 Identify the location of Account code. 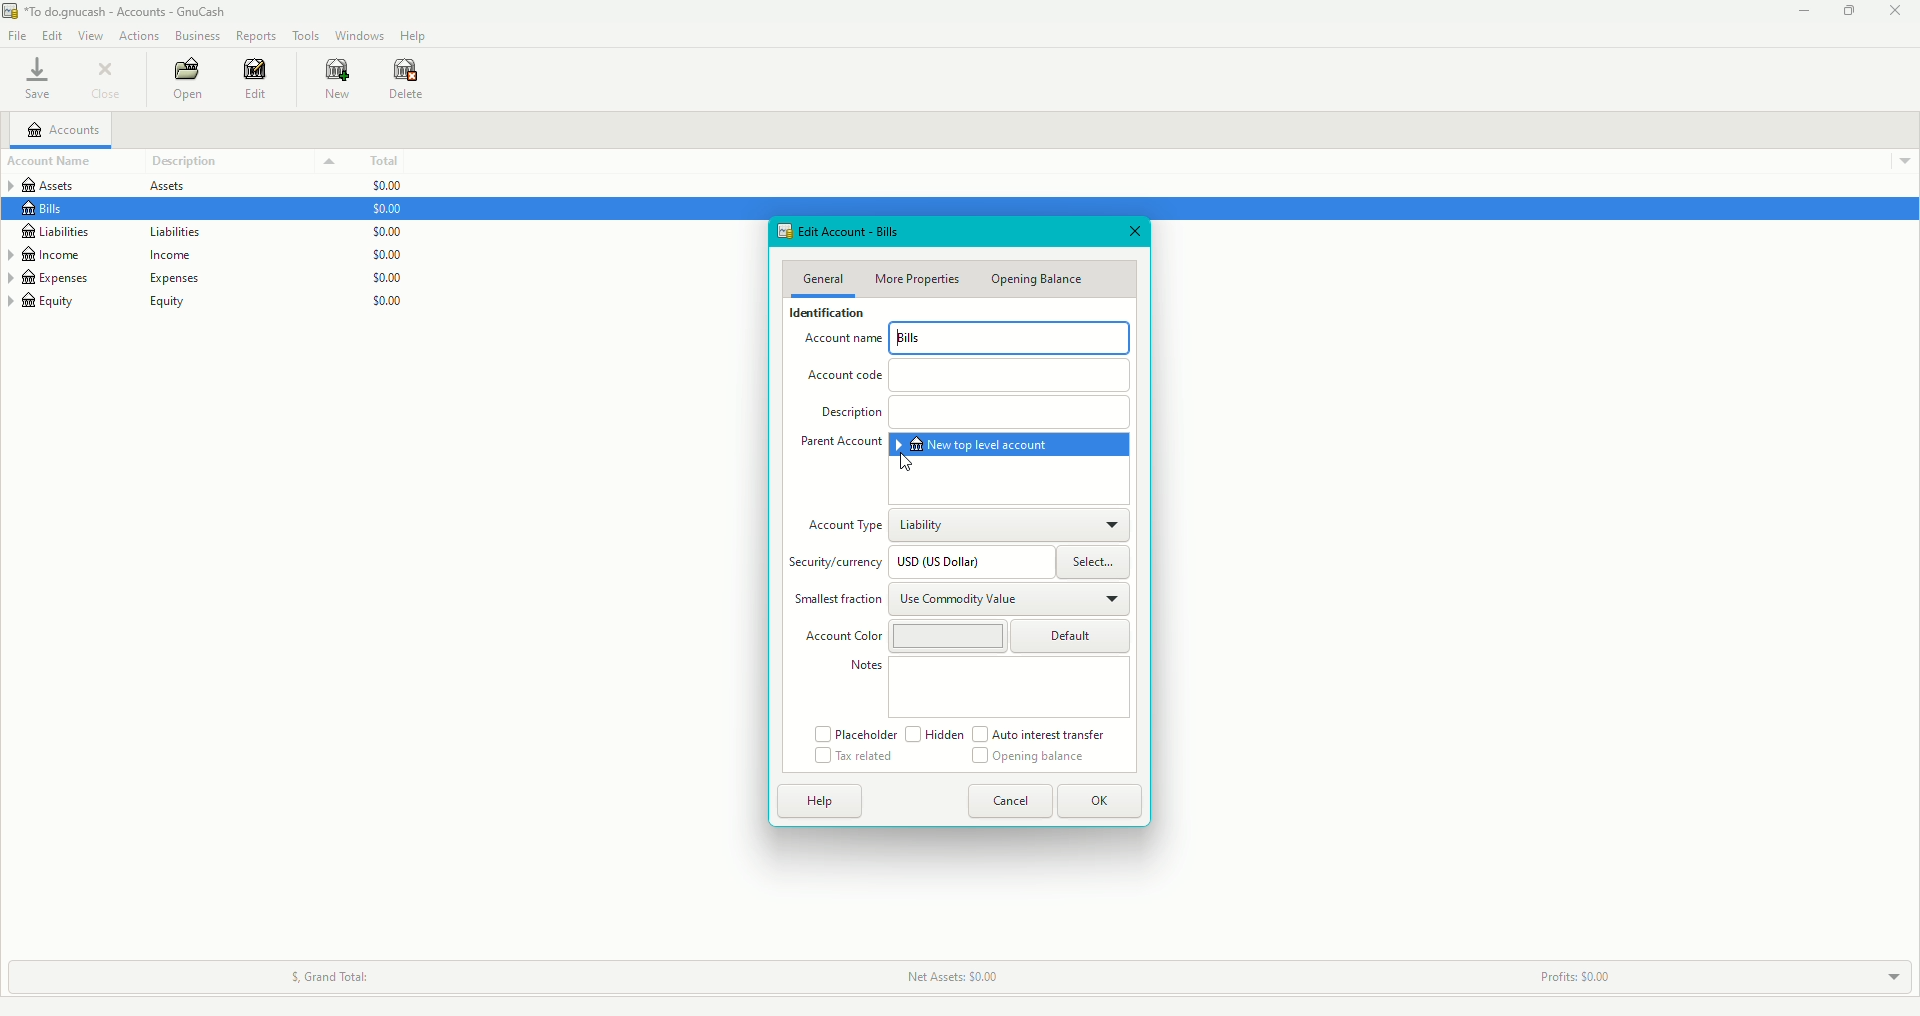
(967, 375).